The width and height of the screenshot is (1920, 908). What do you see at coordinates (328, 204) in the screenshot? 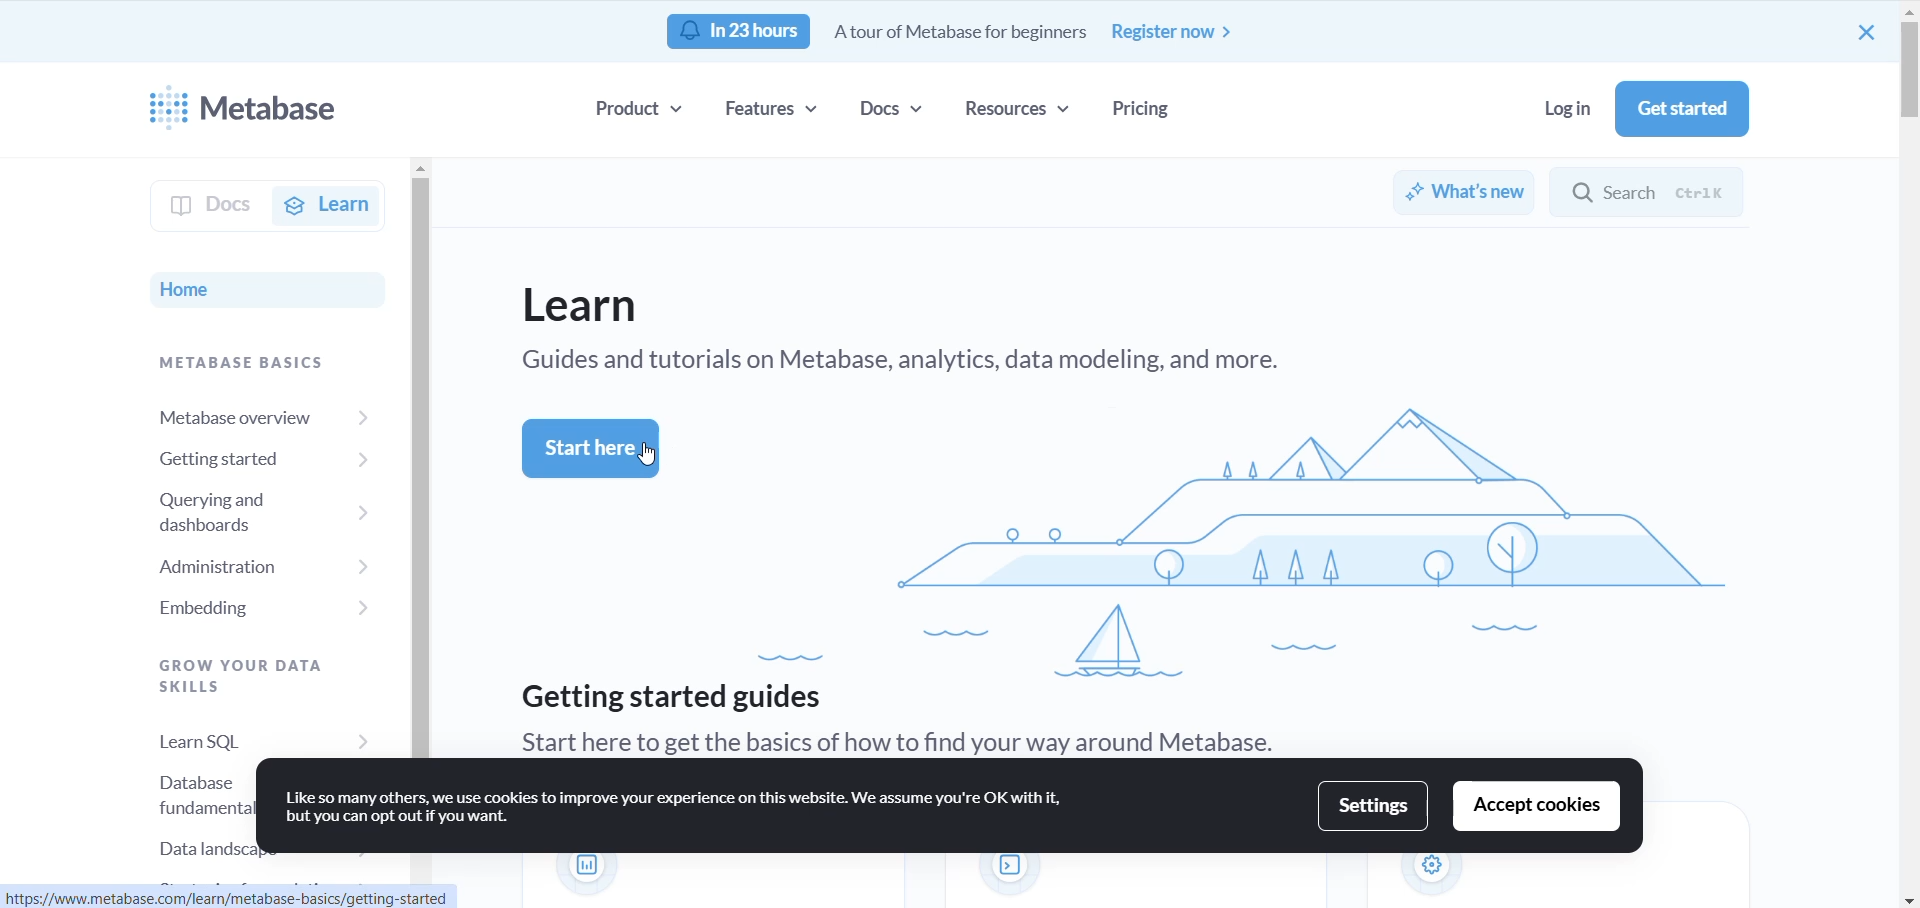
I see `learn` at bounding box center [328, 204].